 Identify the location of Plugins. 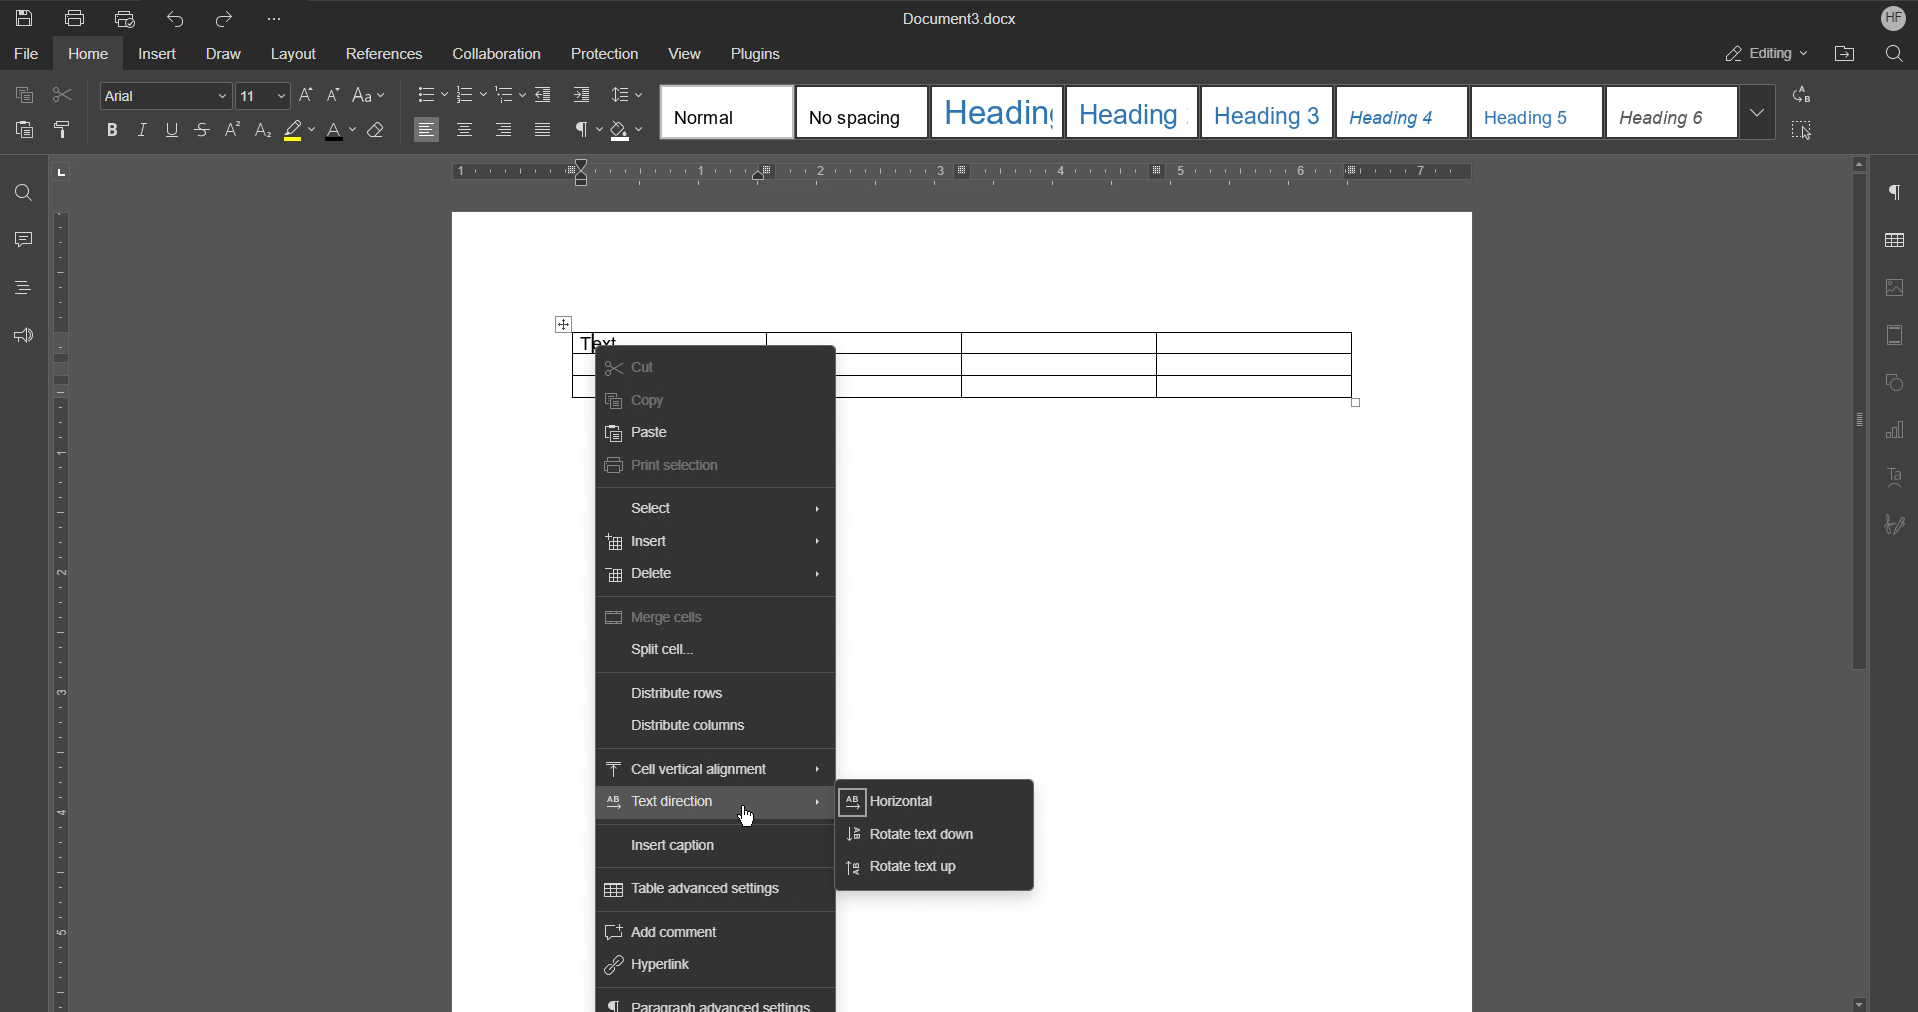
(759, 51).